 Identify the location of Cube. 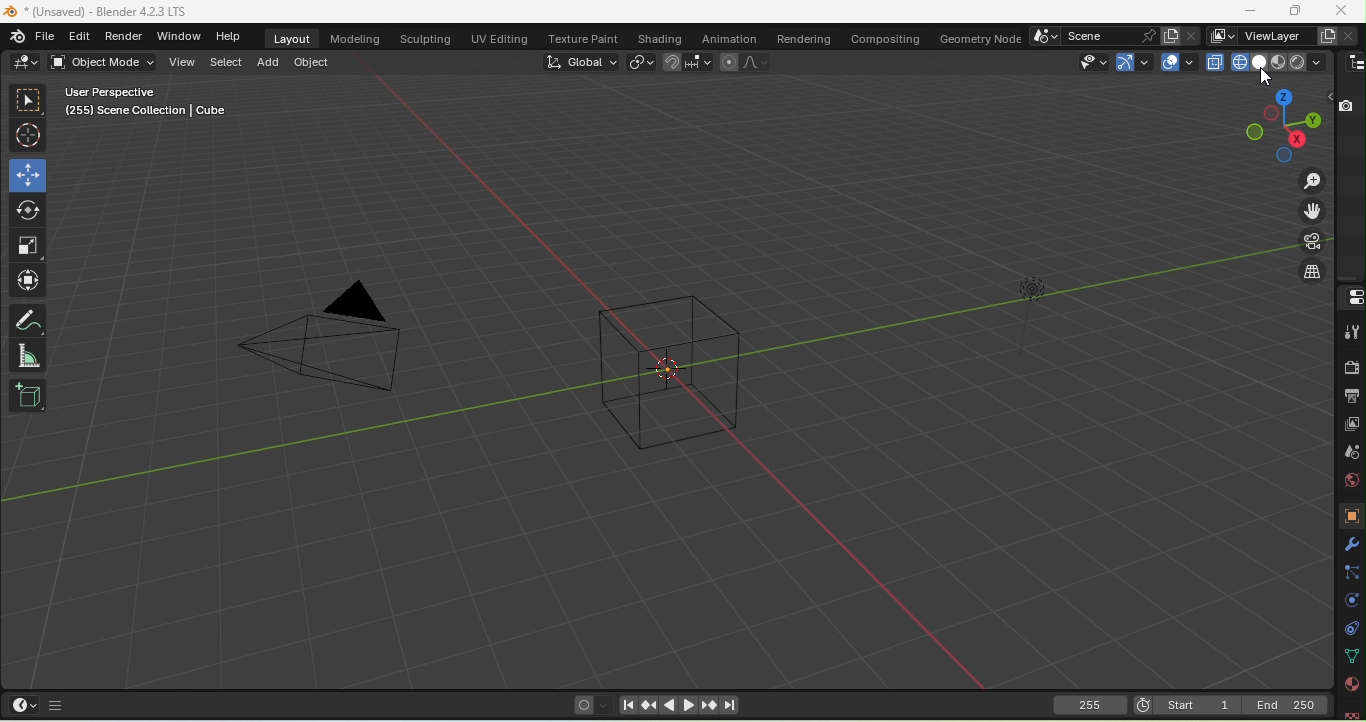
(27, 396).